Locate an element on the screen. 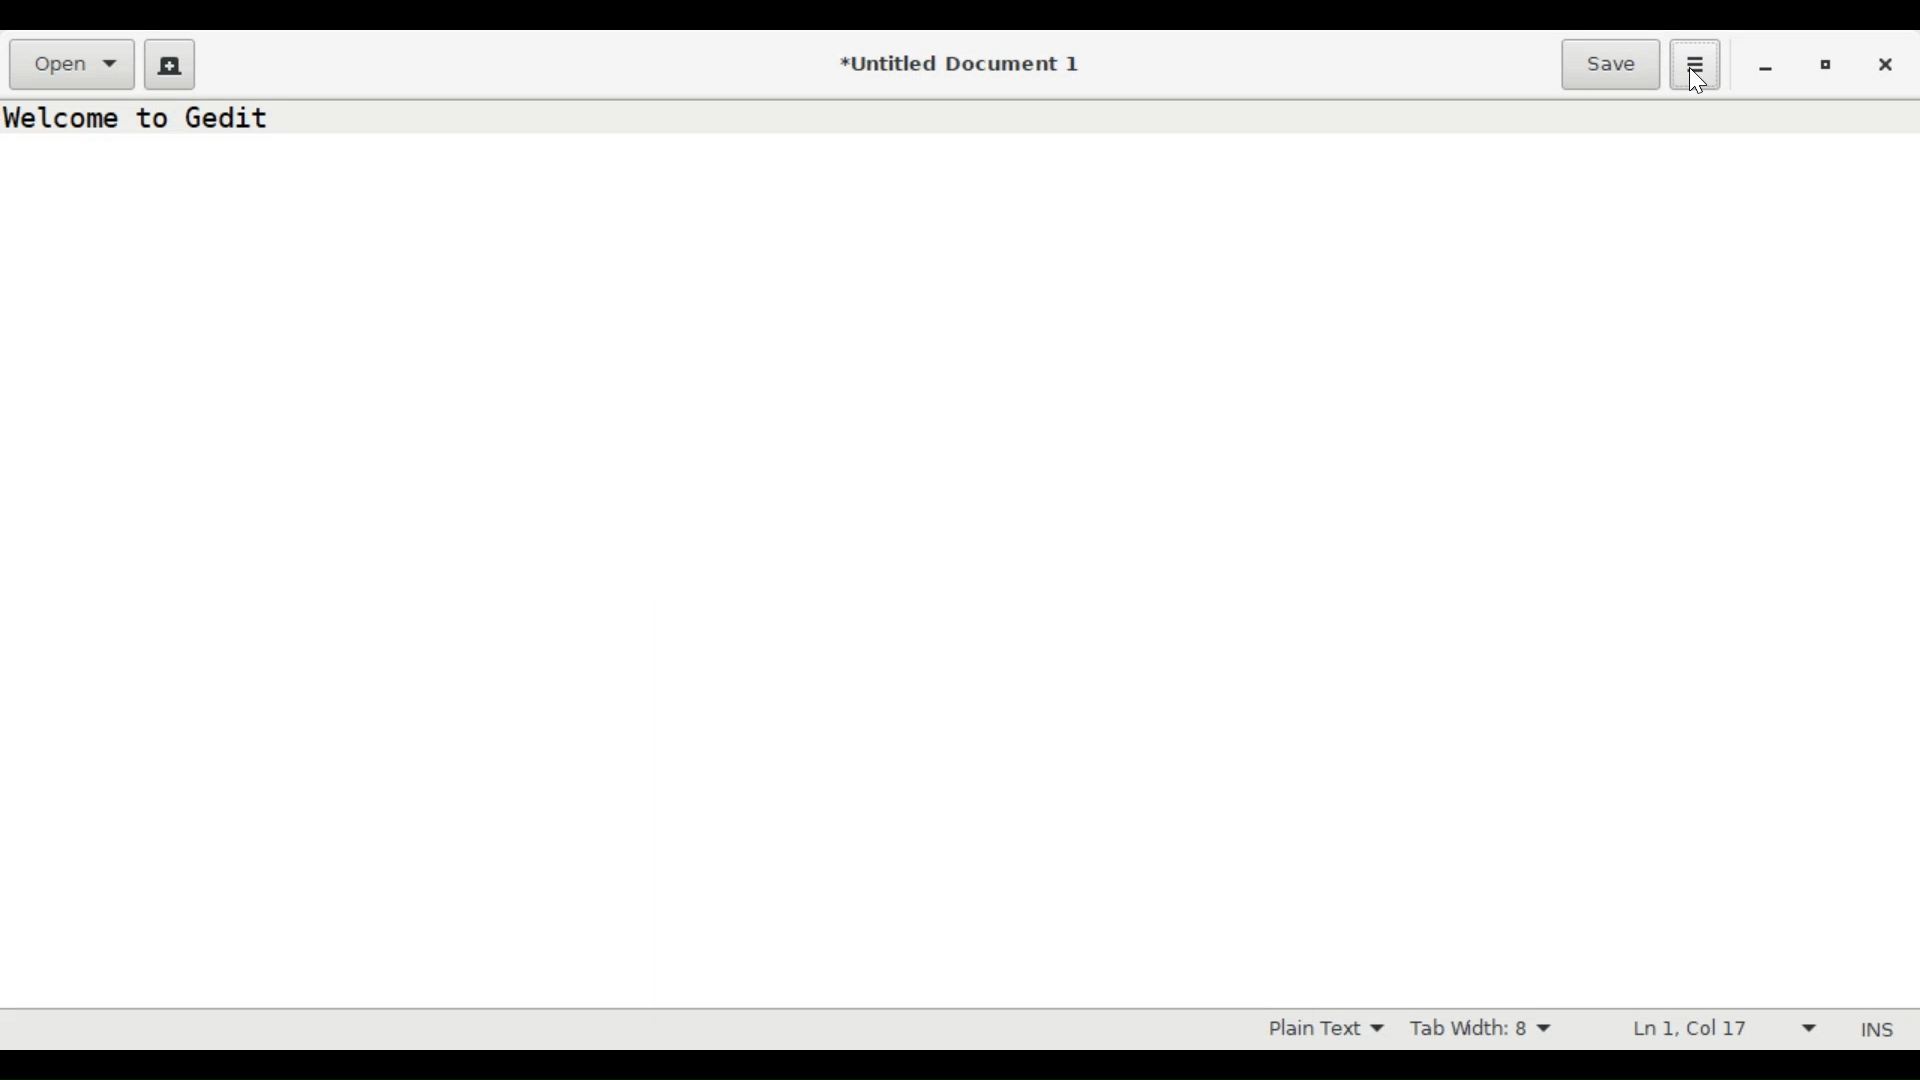 The width and height of the screenshot is (1920, 1080). minimize is located at coordinates (1766, 68).